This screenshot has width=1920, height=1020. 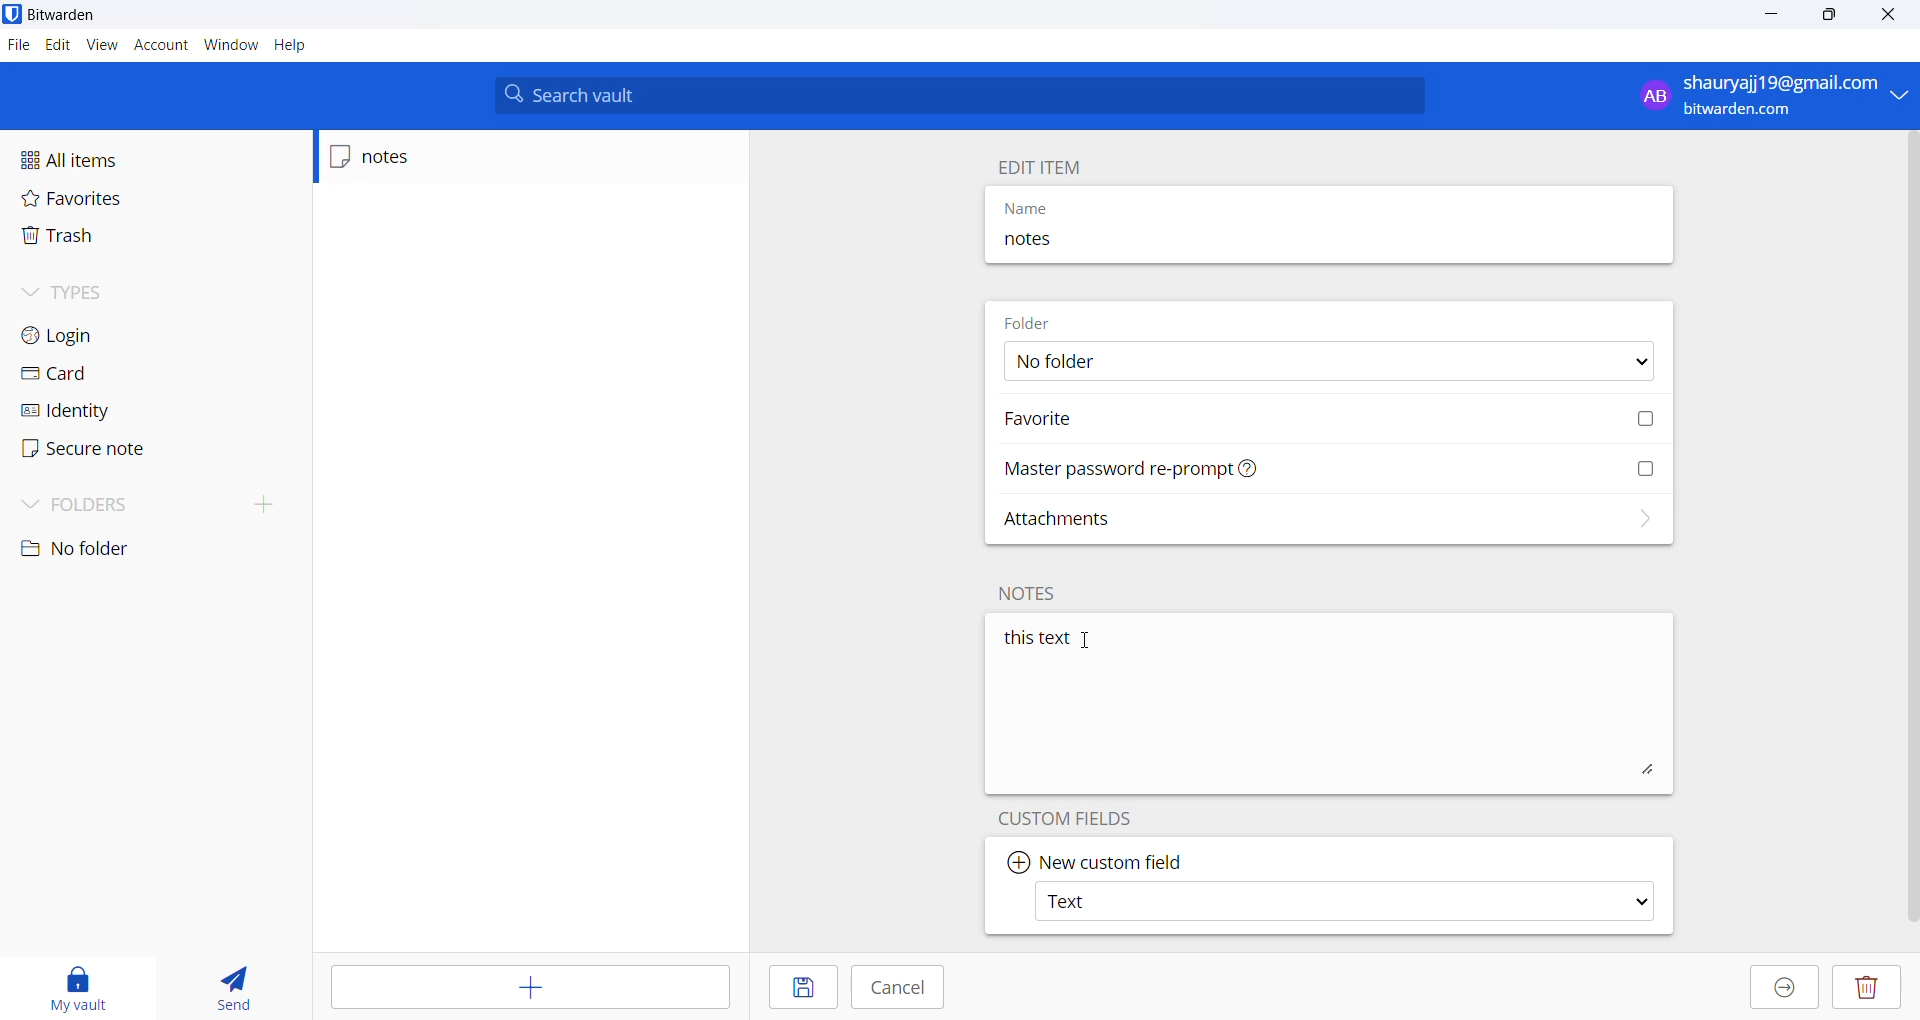 I want to click on this text, so click(x=1324, y=706).